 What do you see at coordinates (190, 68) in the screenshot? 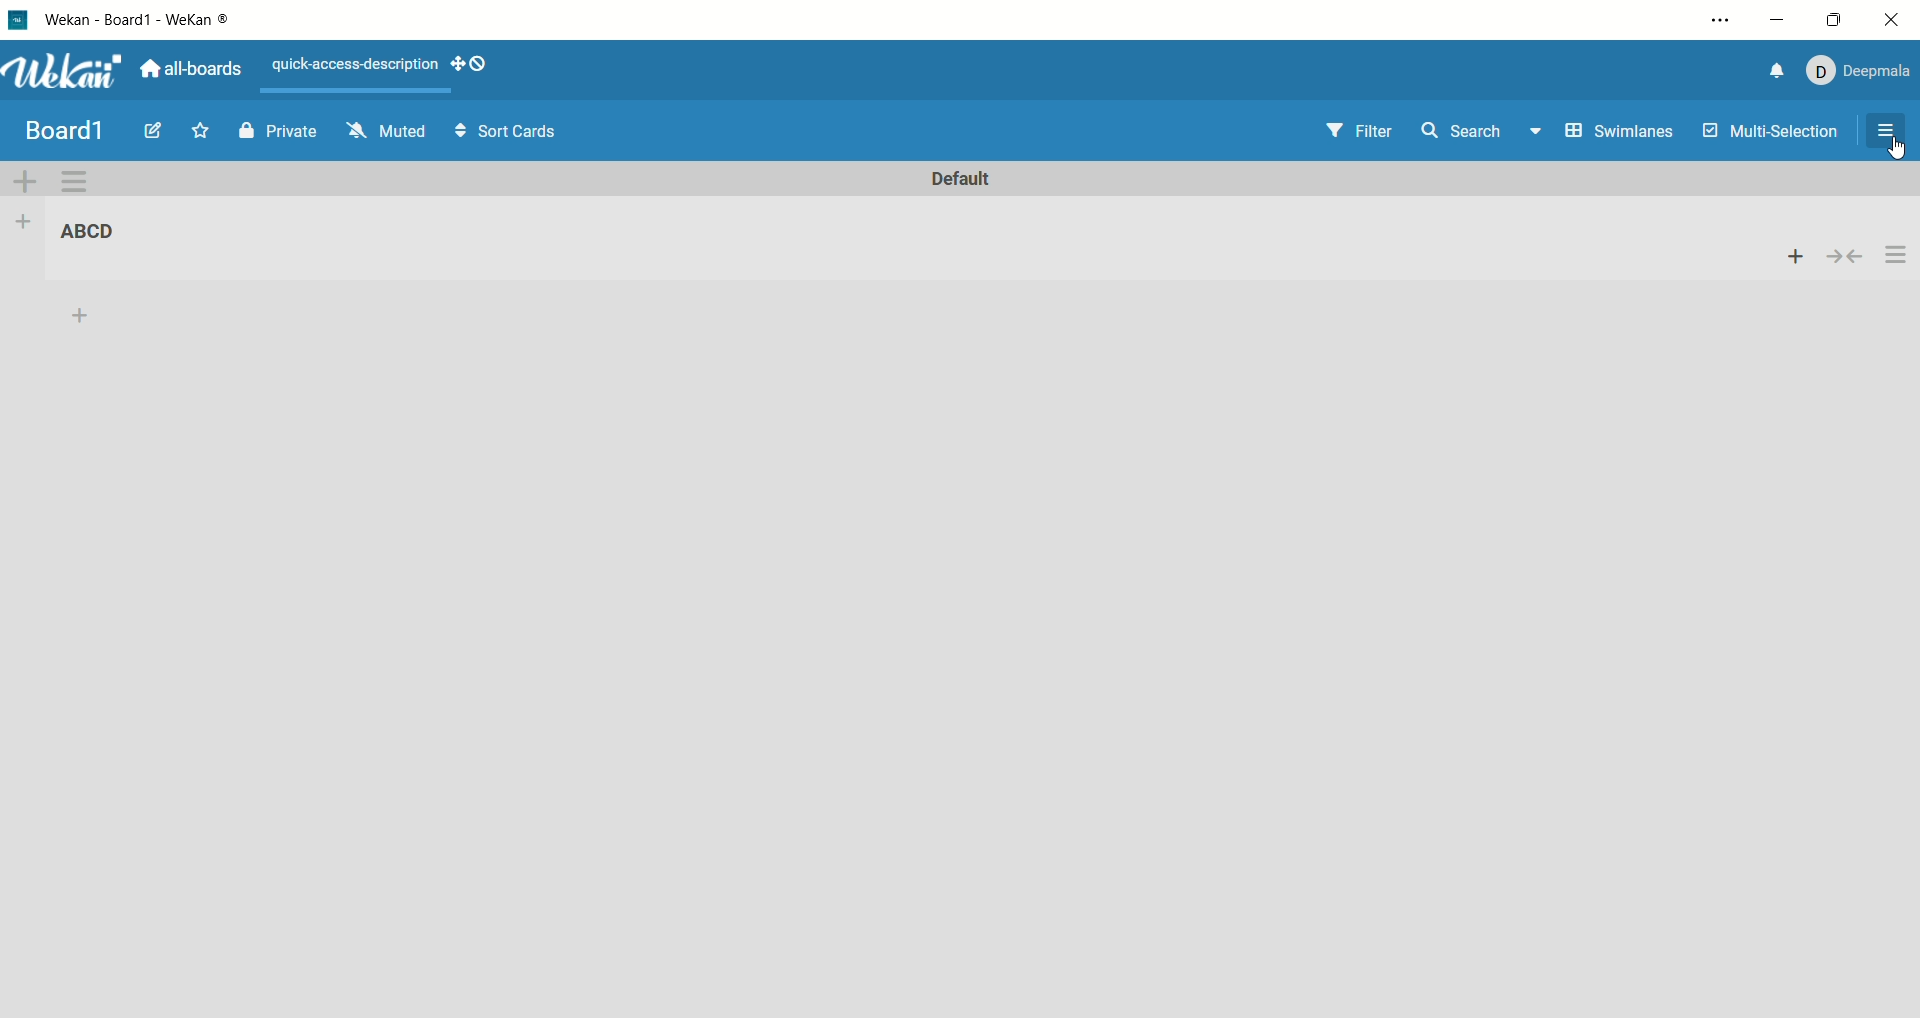
I see `all boards` at bounding box center [190, 68].